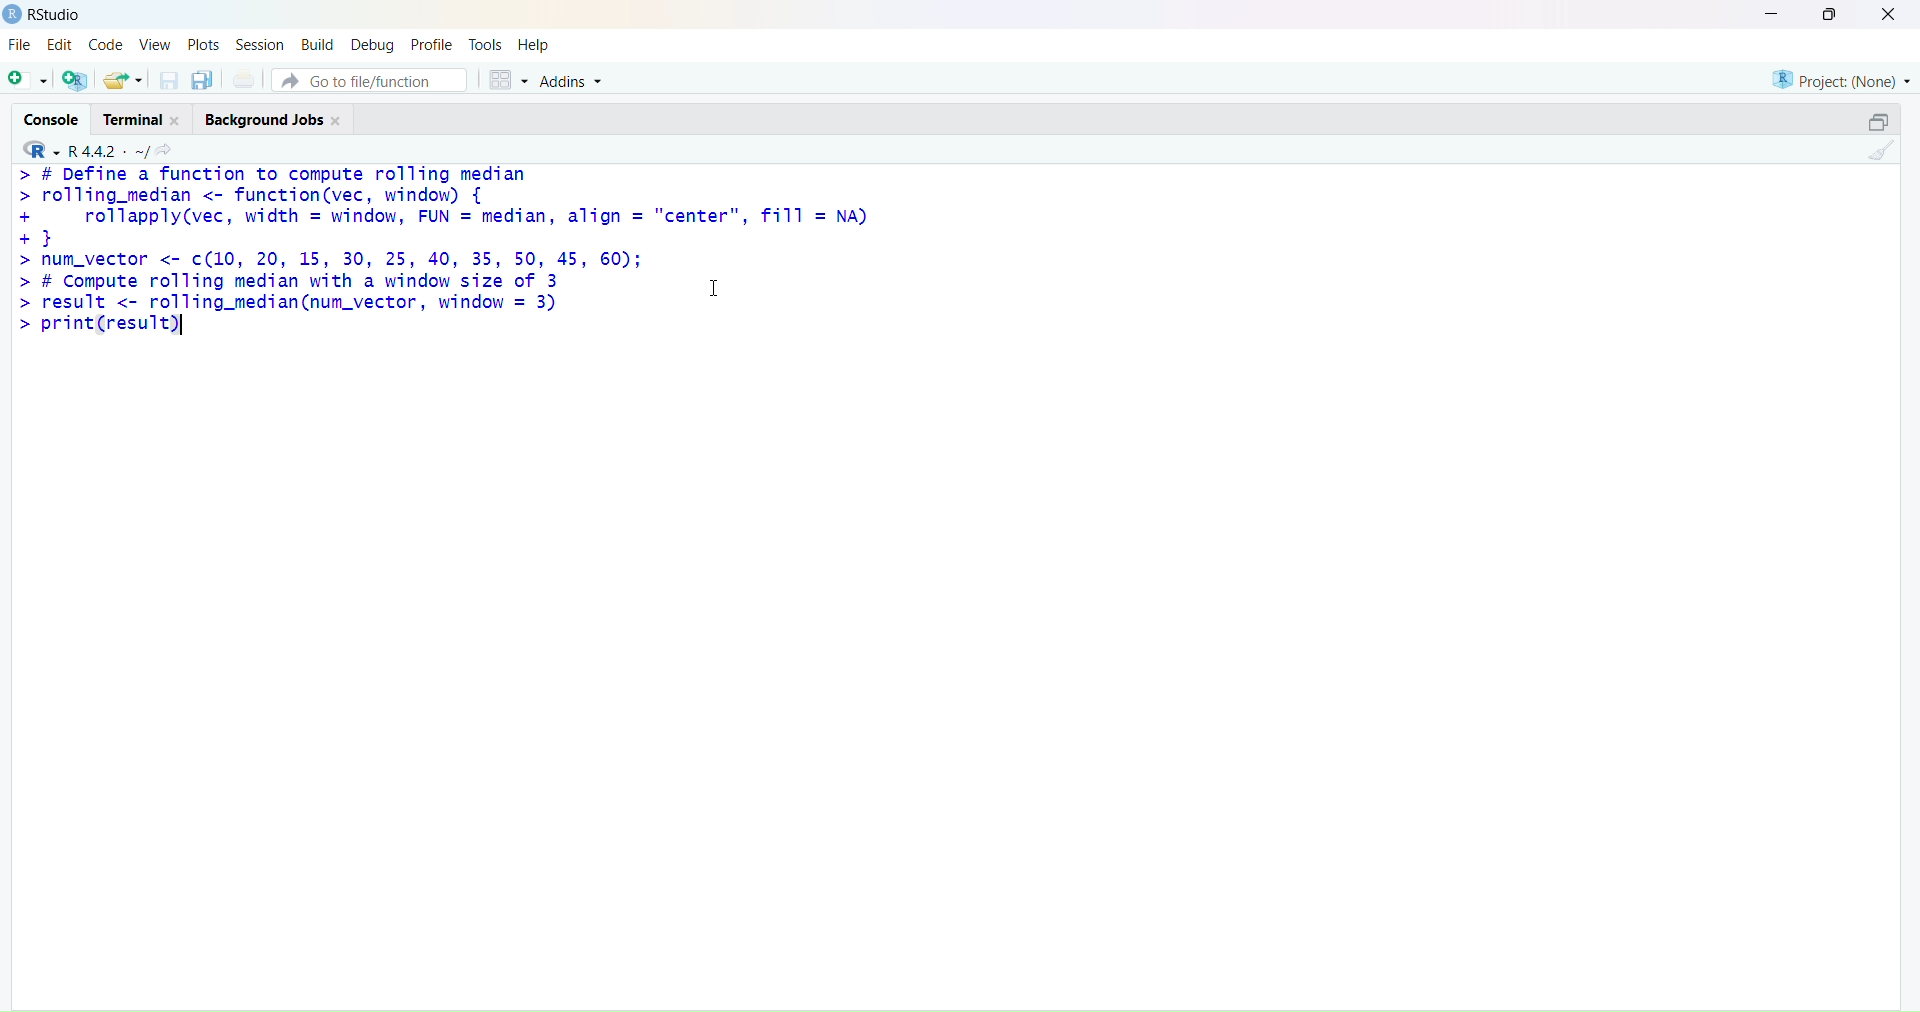 The image size is (1920, 1012). I want to click on help, so click(536, 46).